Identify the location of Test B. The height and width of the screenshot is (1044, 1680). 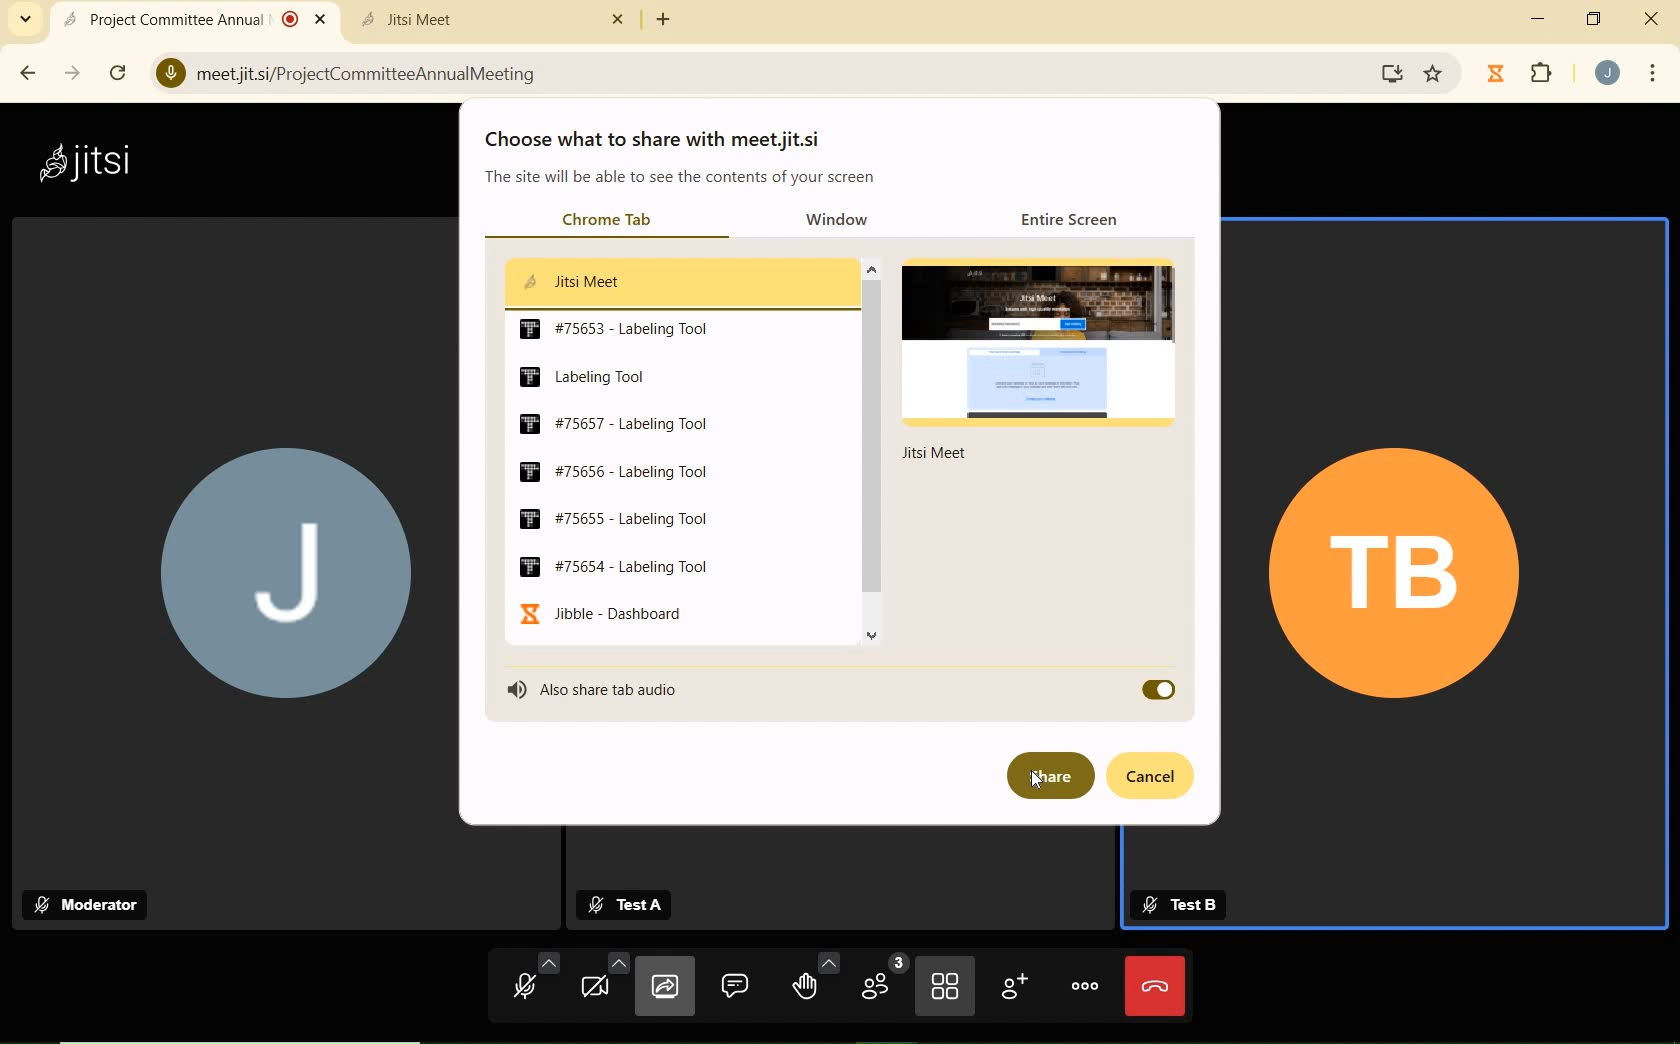
(1179, 901).